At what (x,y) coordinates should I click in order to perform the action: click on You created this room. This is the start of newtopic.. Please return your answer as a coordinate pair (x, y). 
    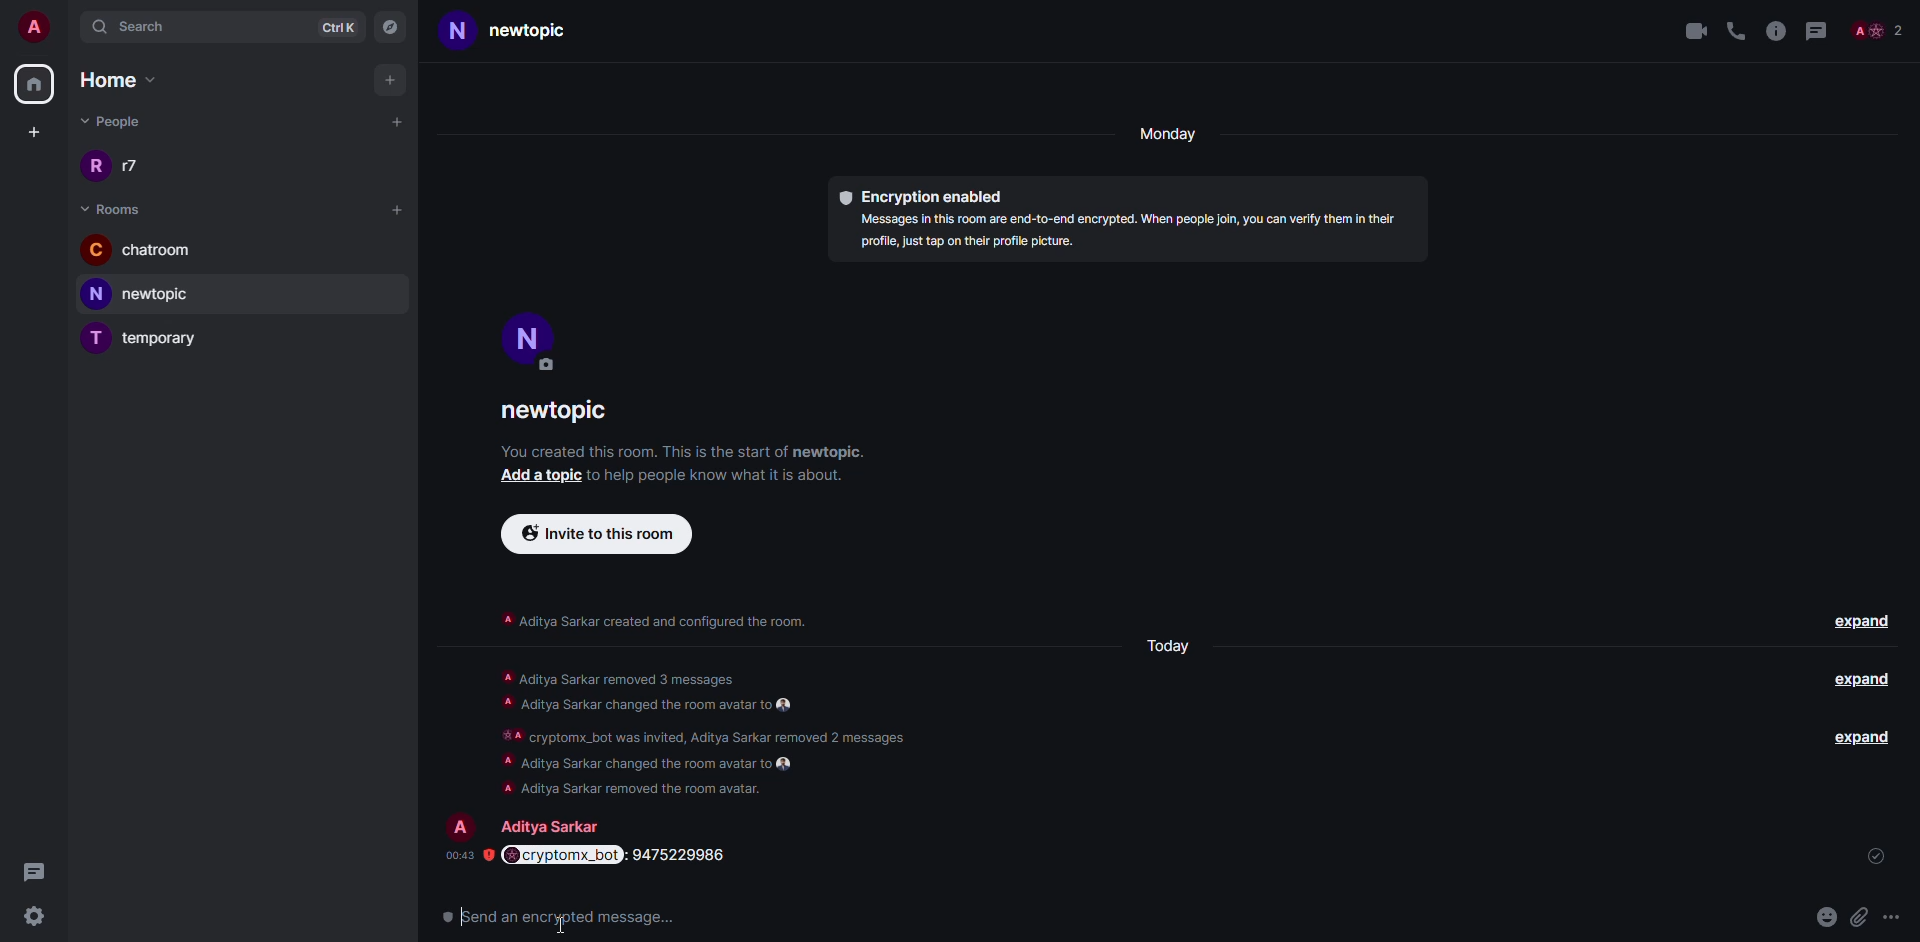
    Looking at the image, I should click on (708, 451).